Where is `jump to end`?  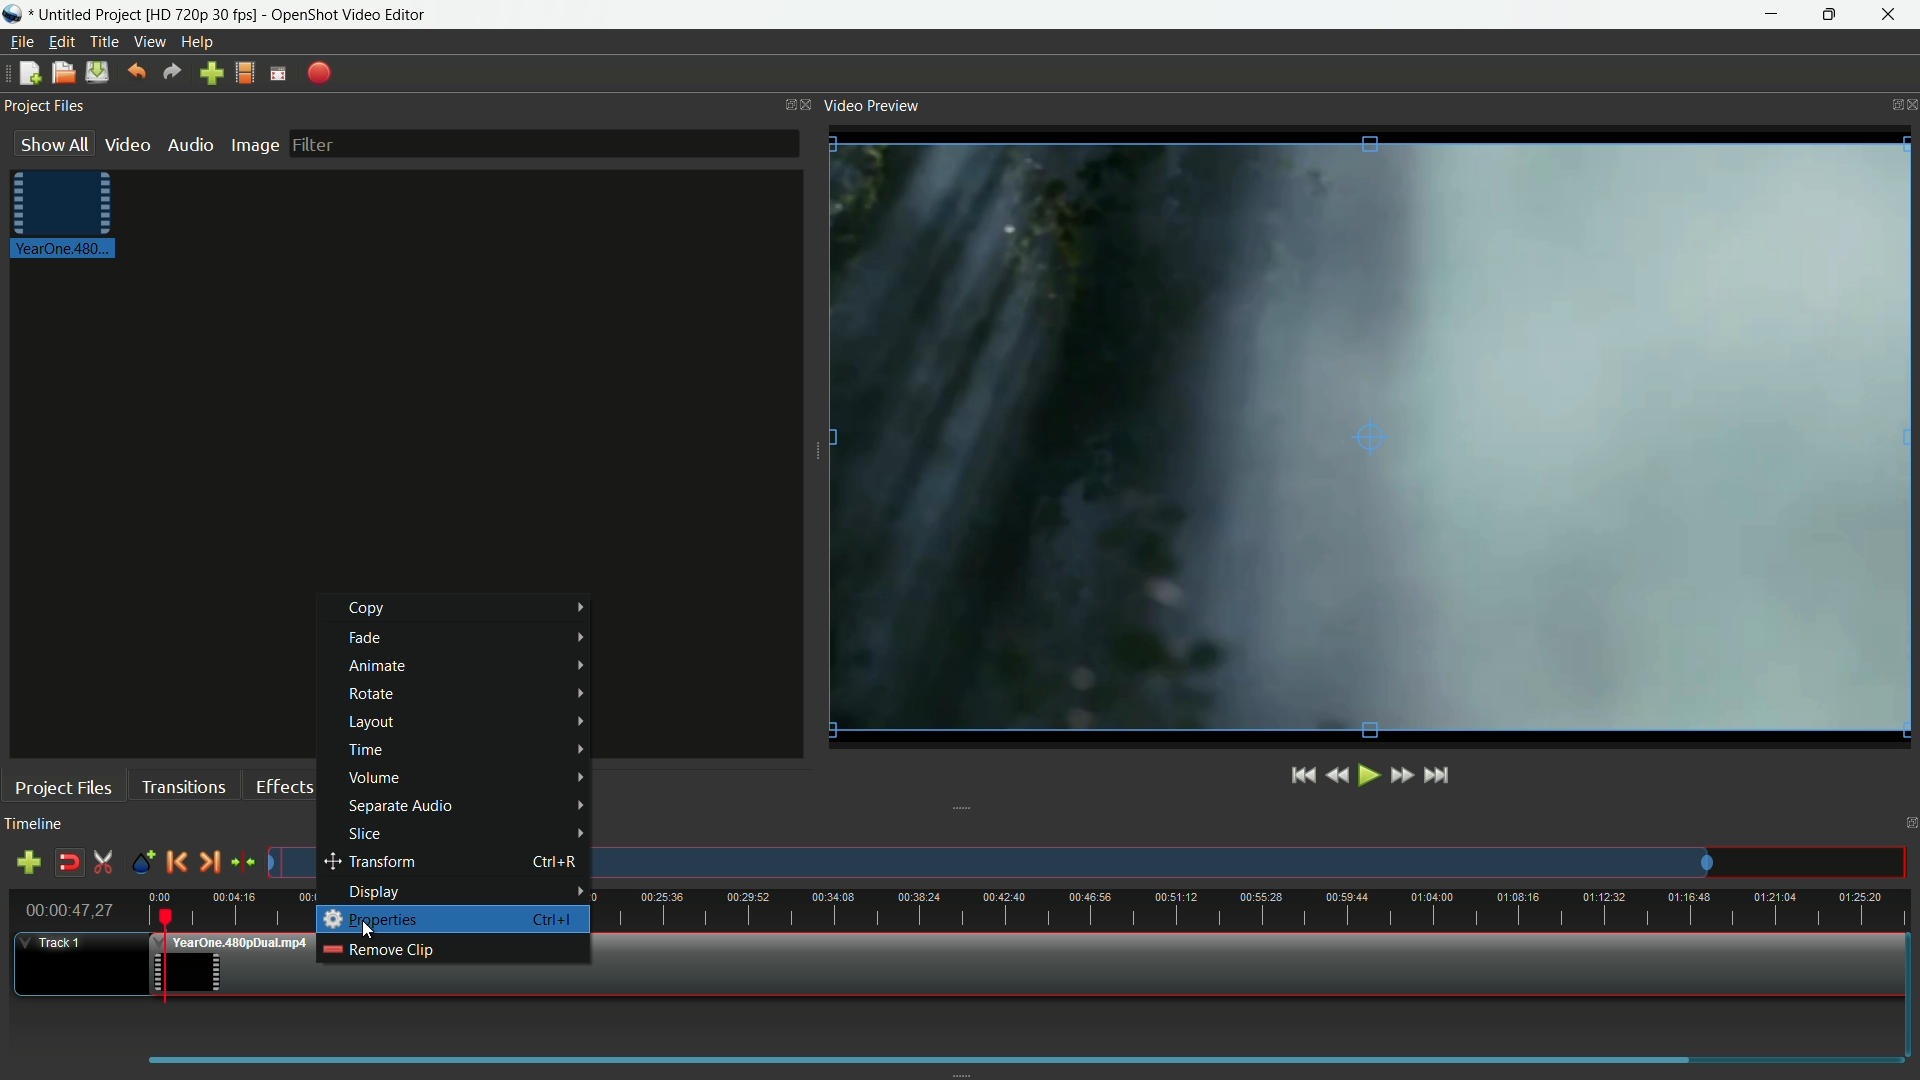 jump to end is located at coordinates (1435, 775).